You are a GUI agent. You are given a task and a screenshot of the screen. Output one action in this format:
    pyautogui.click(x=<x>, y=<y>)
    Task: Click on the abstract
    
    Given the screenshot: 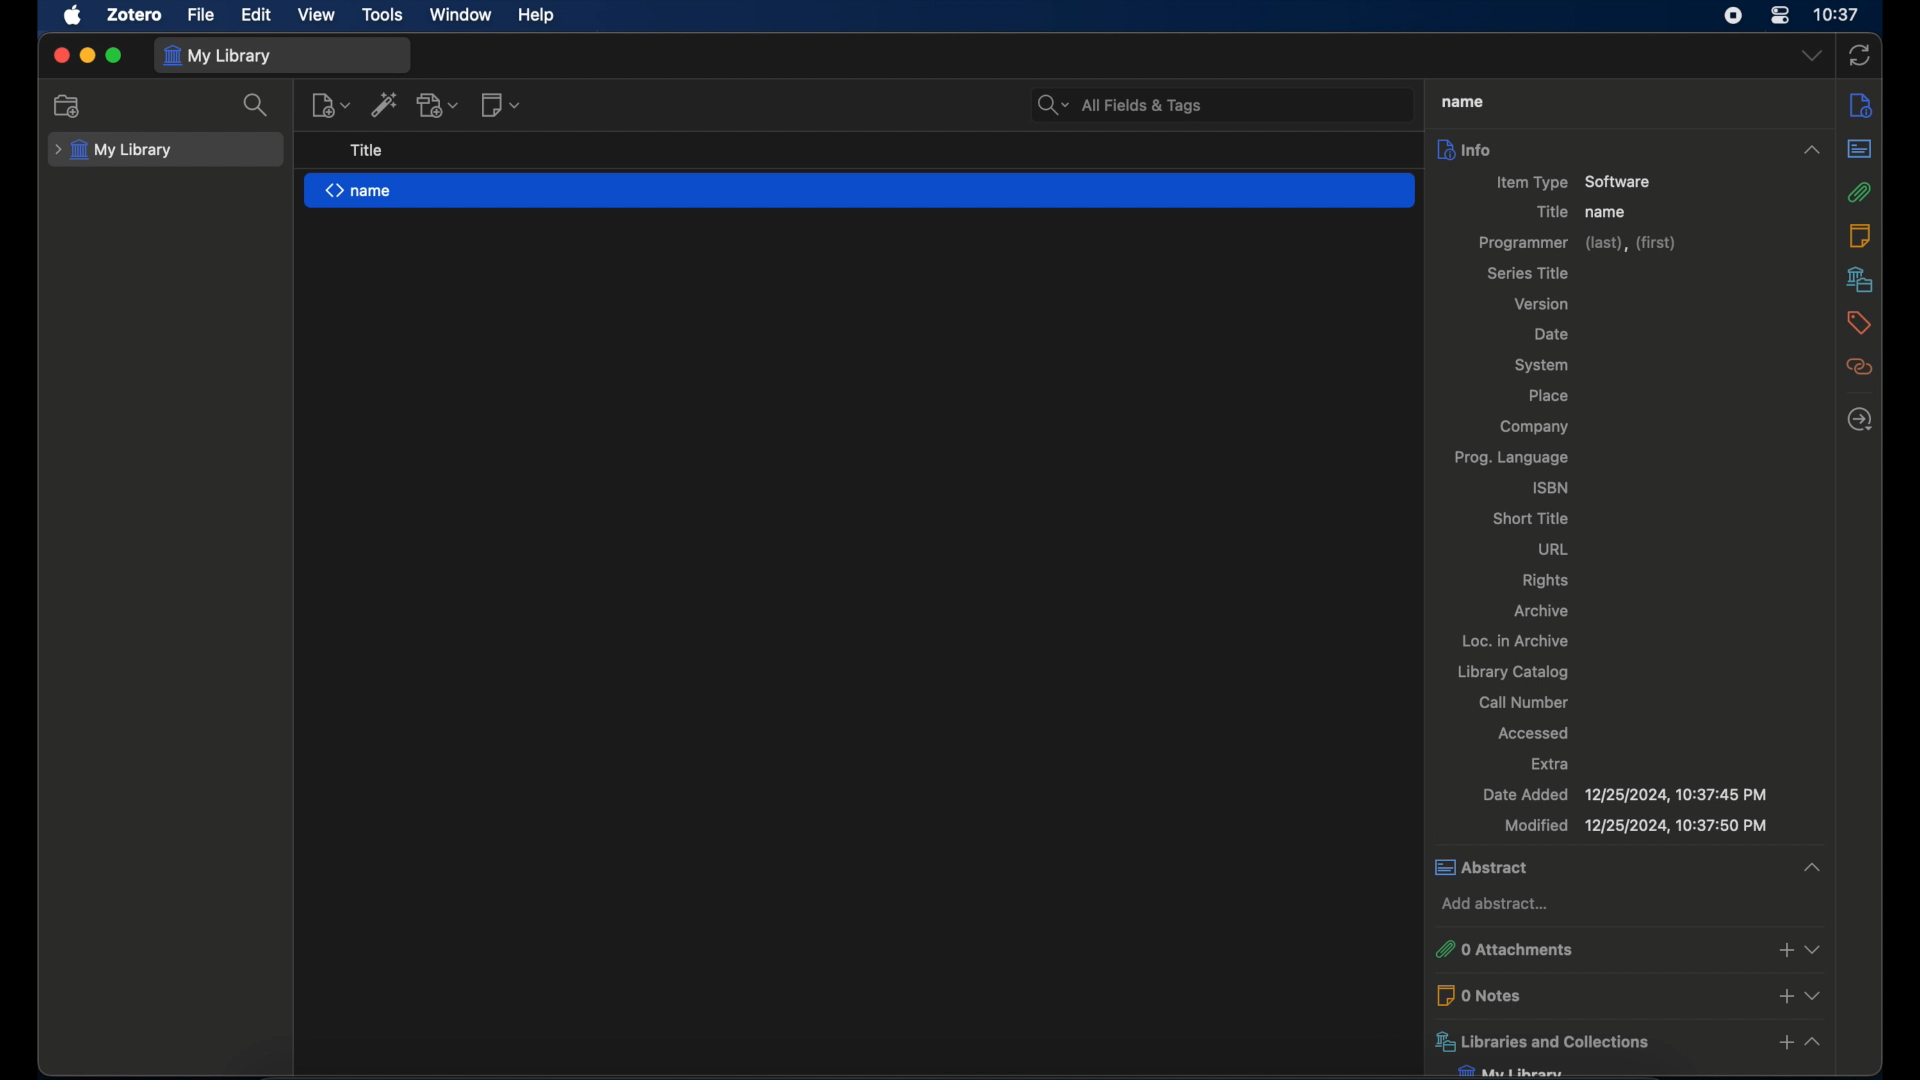 What is the action you would take?
    pyautogui.click(x=1601, y=866)
    